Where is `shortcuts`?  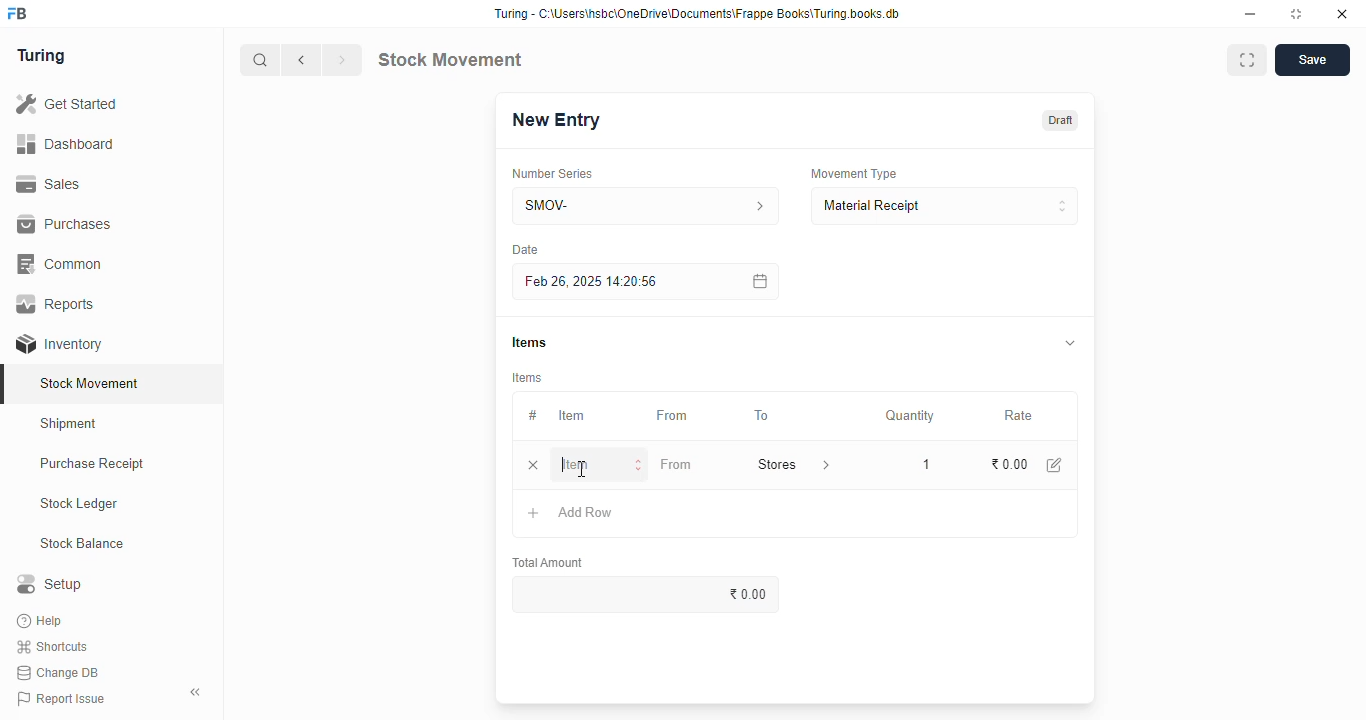
shortcuts is located at coordinates (52, 647).